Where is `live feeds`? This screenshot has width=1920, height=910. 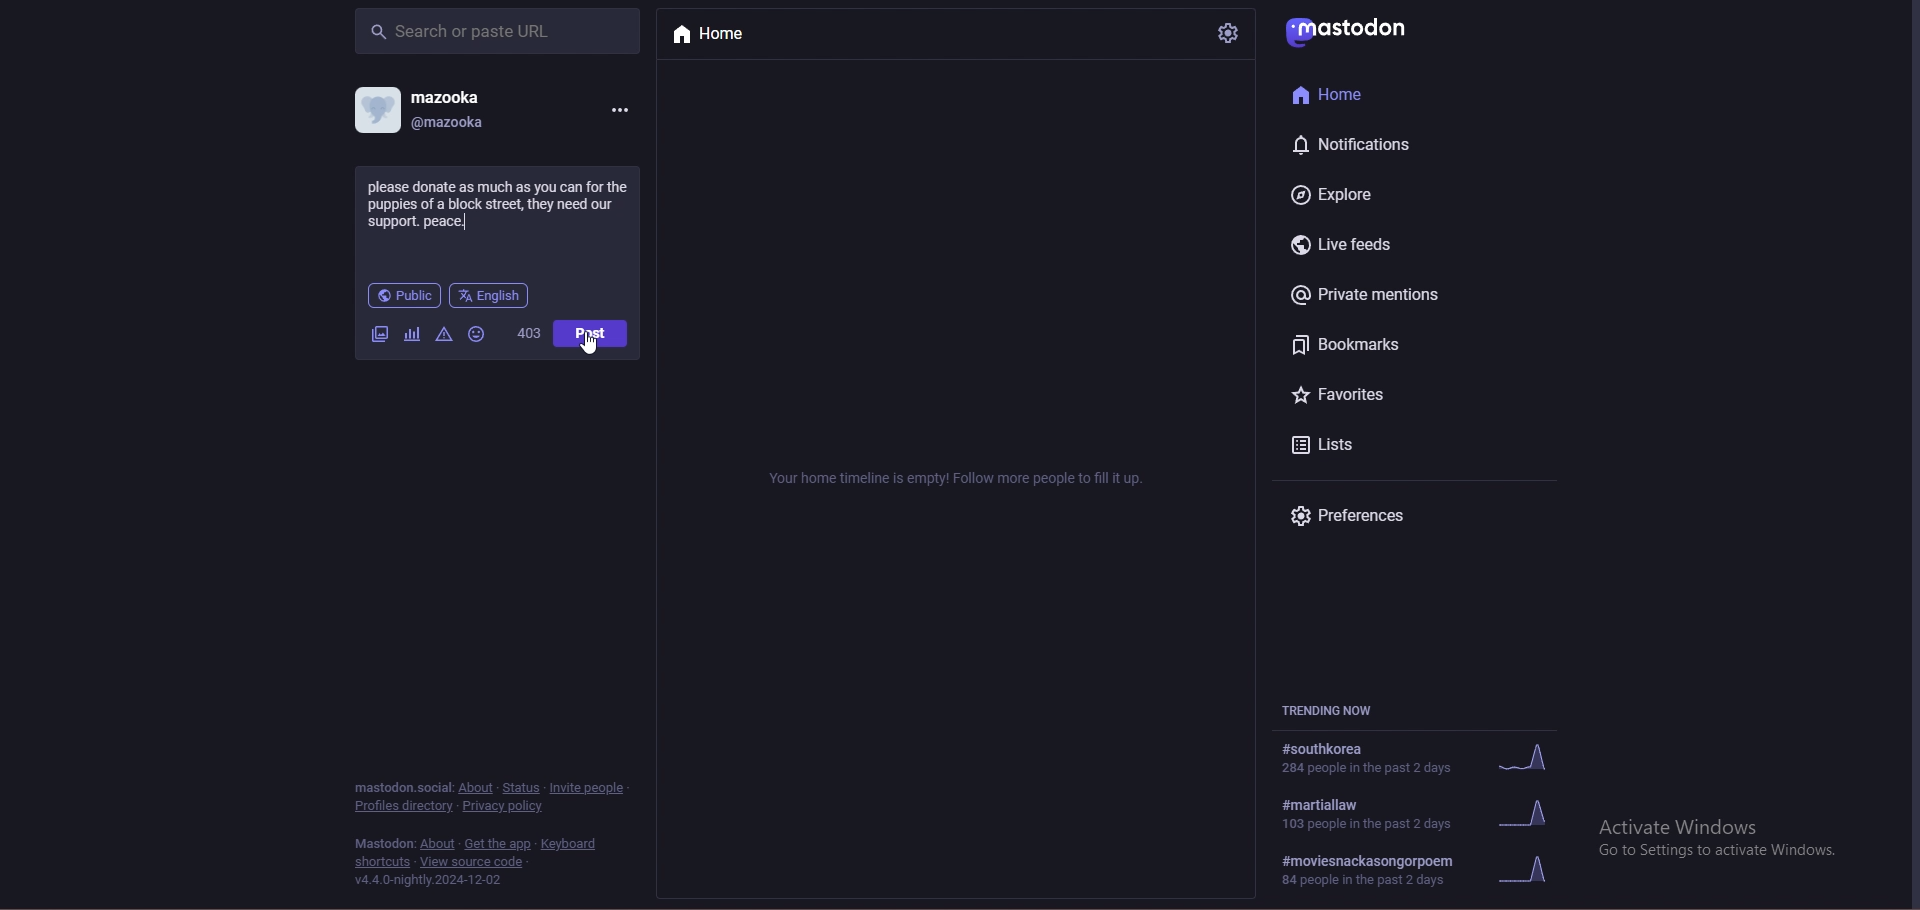 live feeds is located at coordinates (1399, 245).